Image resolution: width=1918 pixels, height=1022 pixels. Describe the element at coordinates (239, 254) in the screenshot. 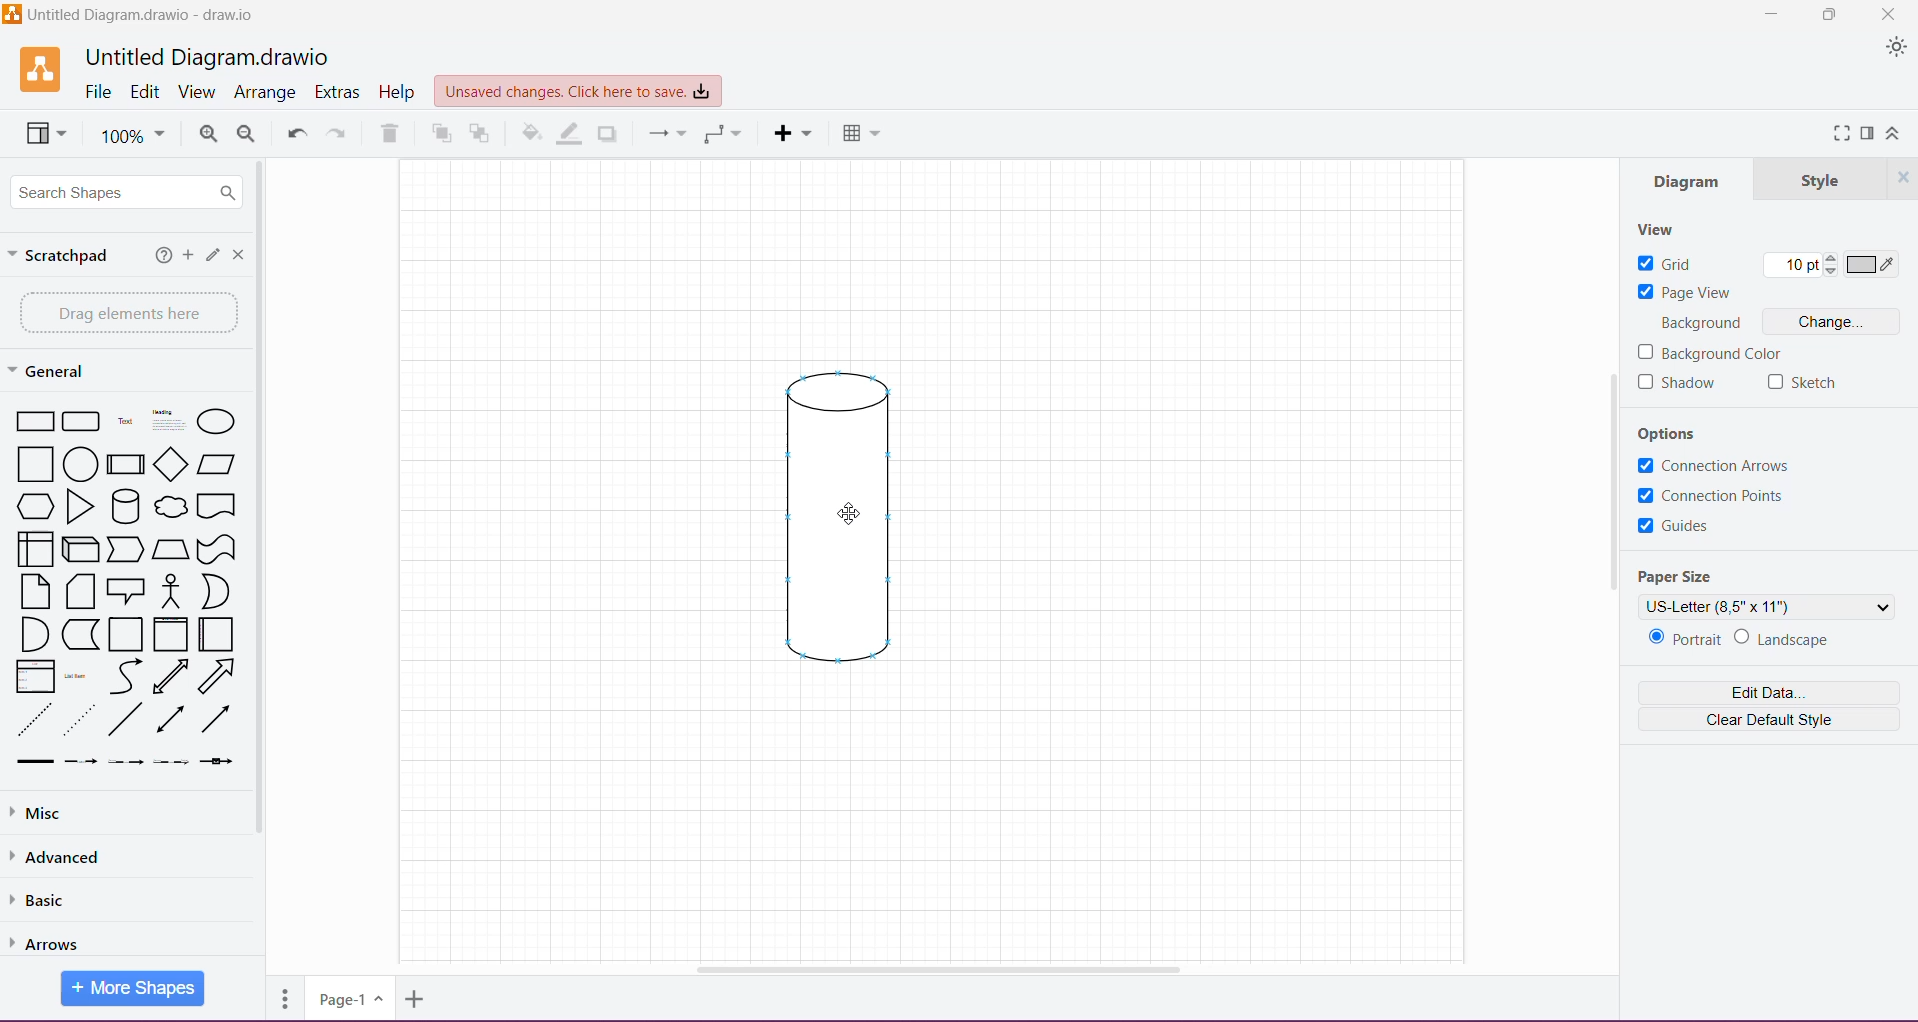

I see `Close` at that location.